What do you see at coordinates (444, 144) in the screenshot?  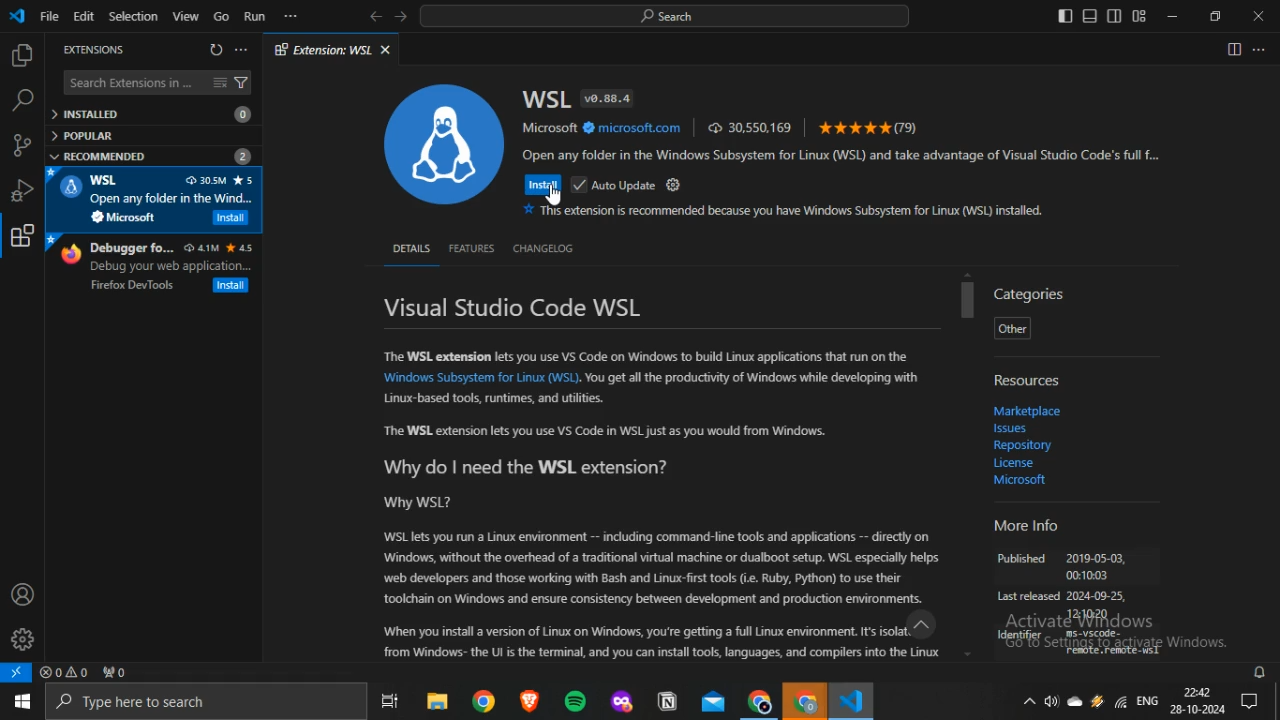 I see `WSL logo` at bounding box center [444, 144].